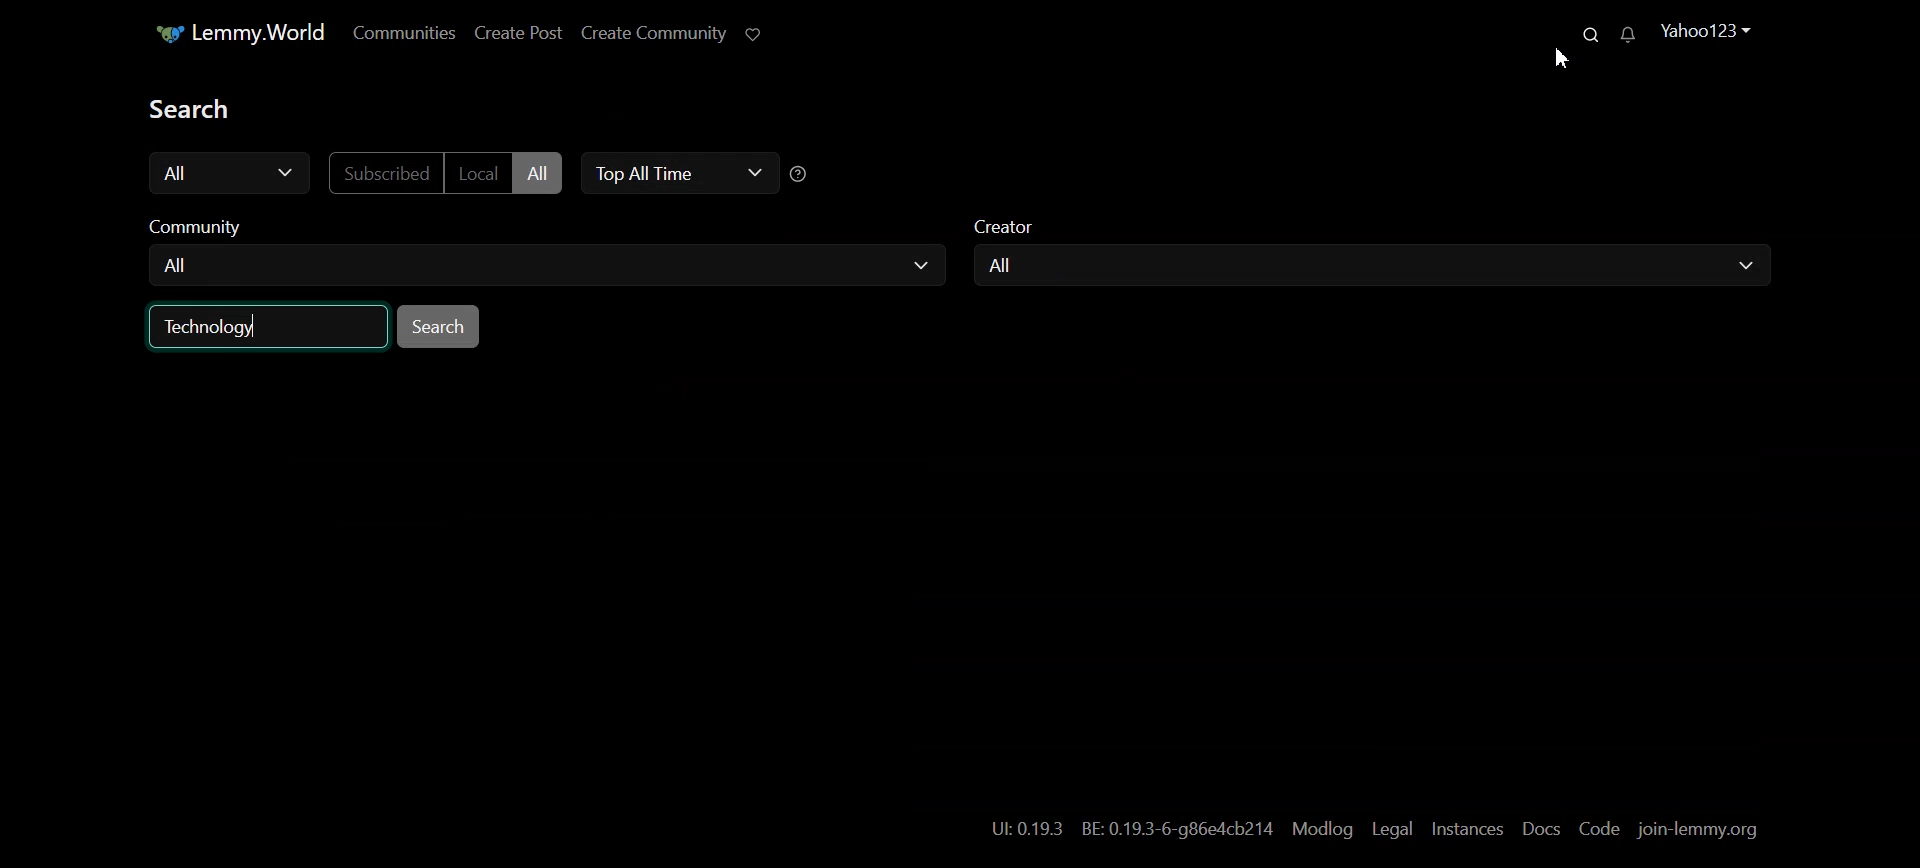 Image resolution: width=1920 pixels, height=868 pixels. Describe the element at coordinates (187, 108) in the screenshot. I see `Text` at that location.